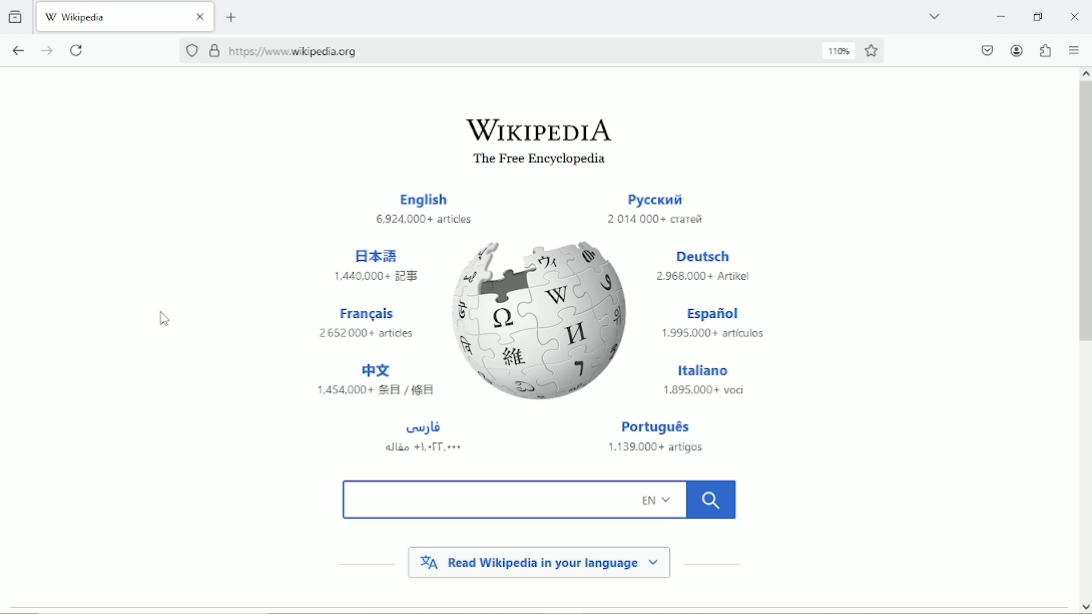 The image size is (1092, 614). I want to click on link, so click(295, 51).